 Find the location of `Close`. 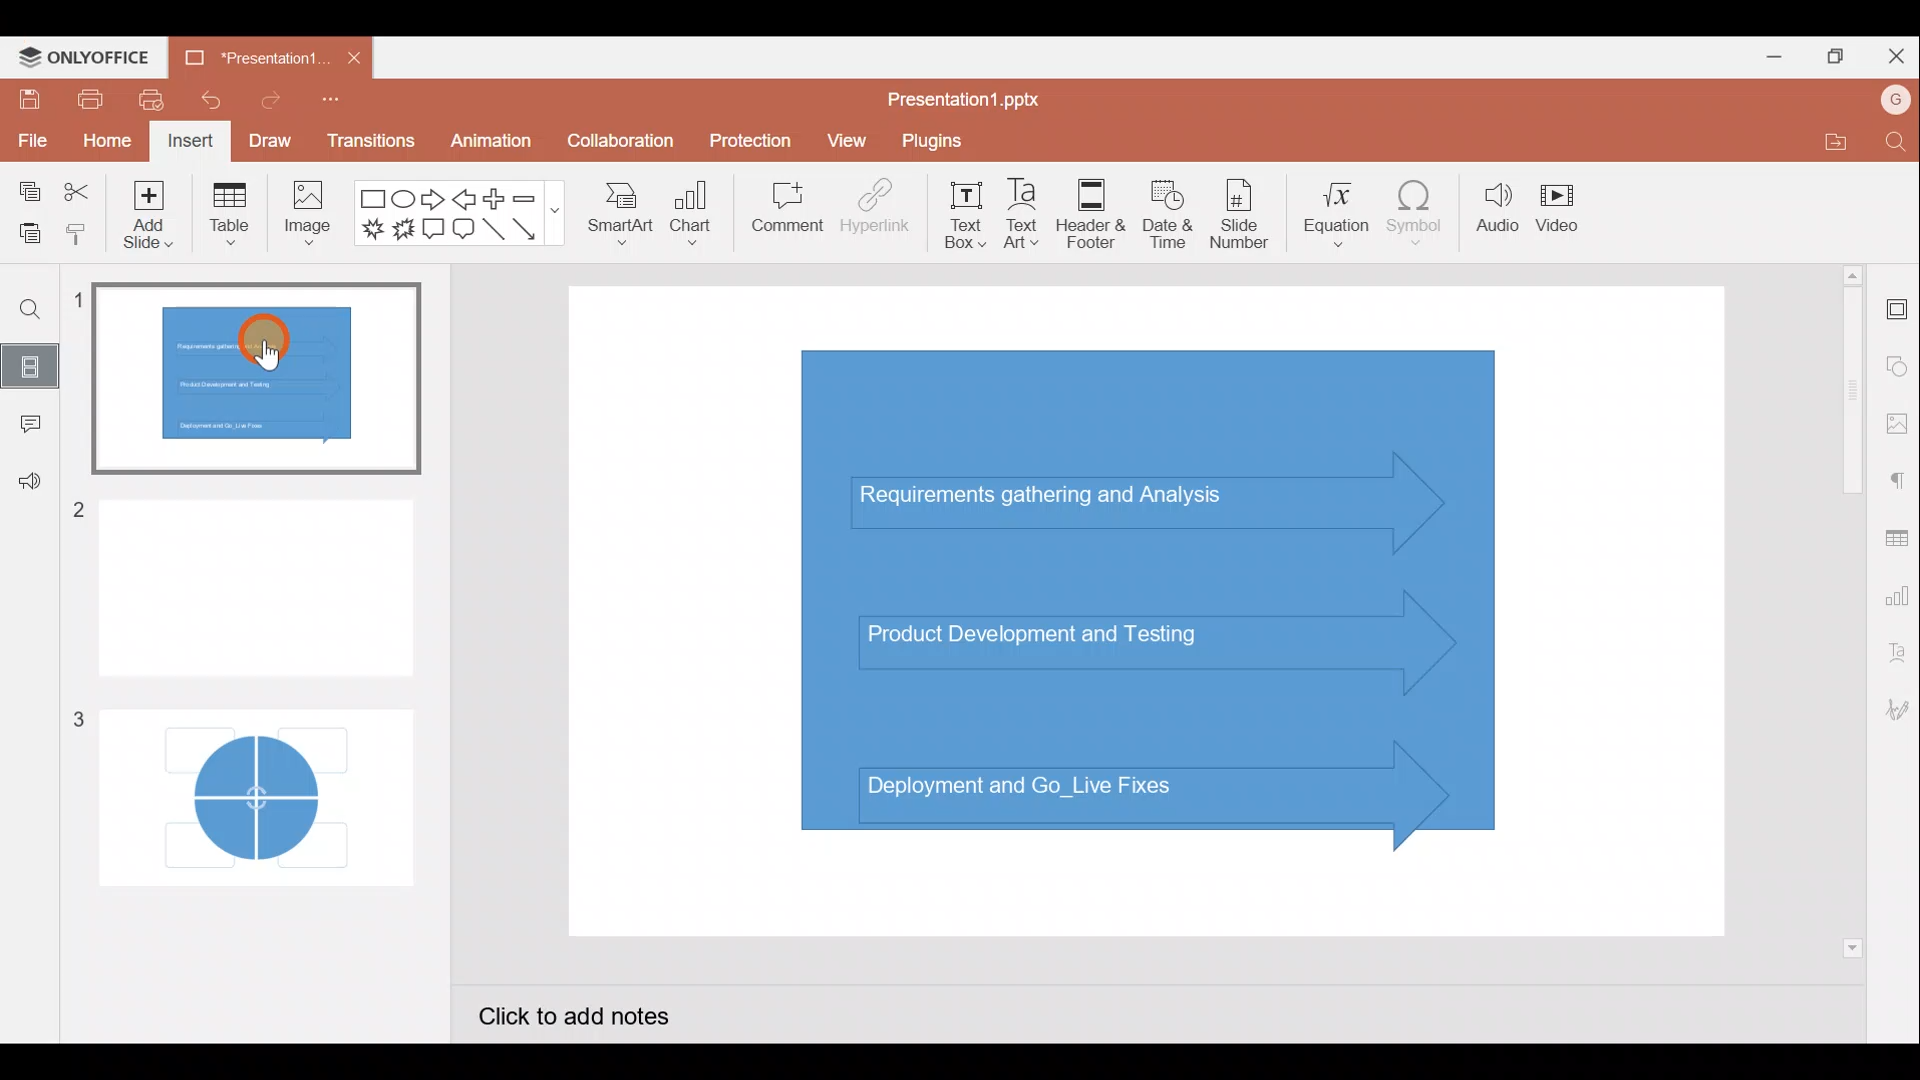

Close is located at coordinates (1898, 53).